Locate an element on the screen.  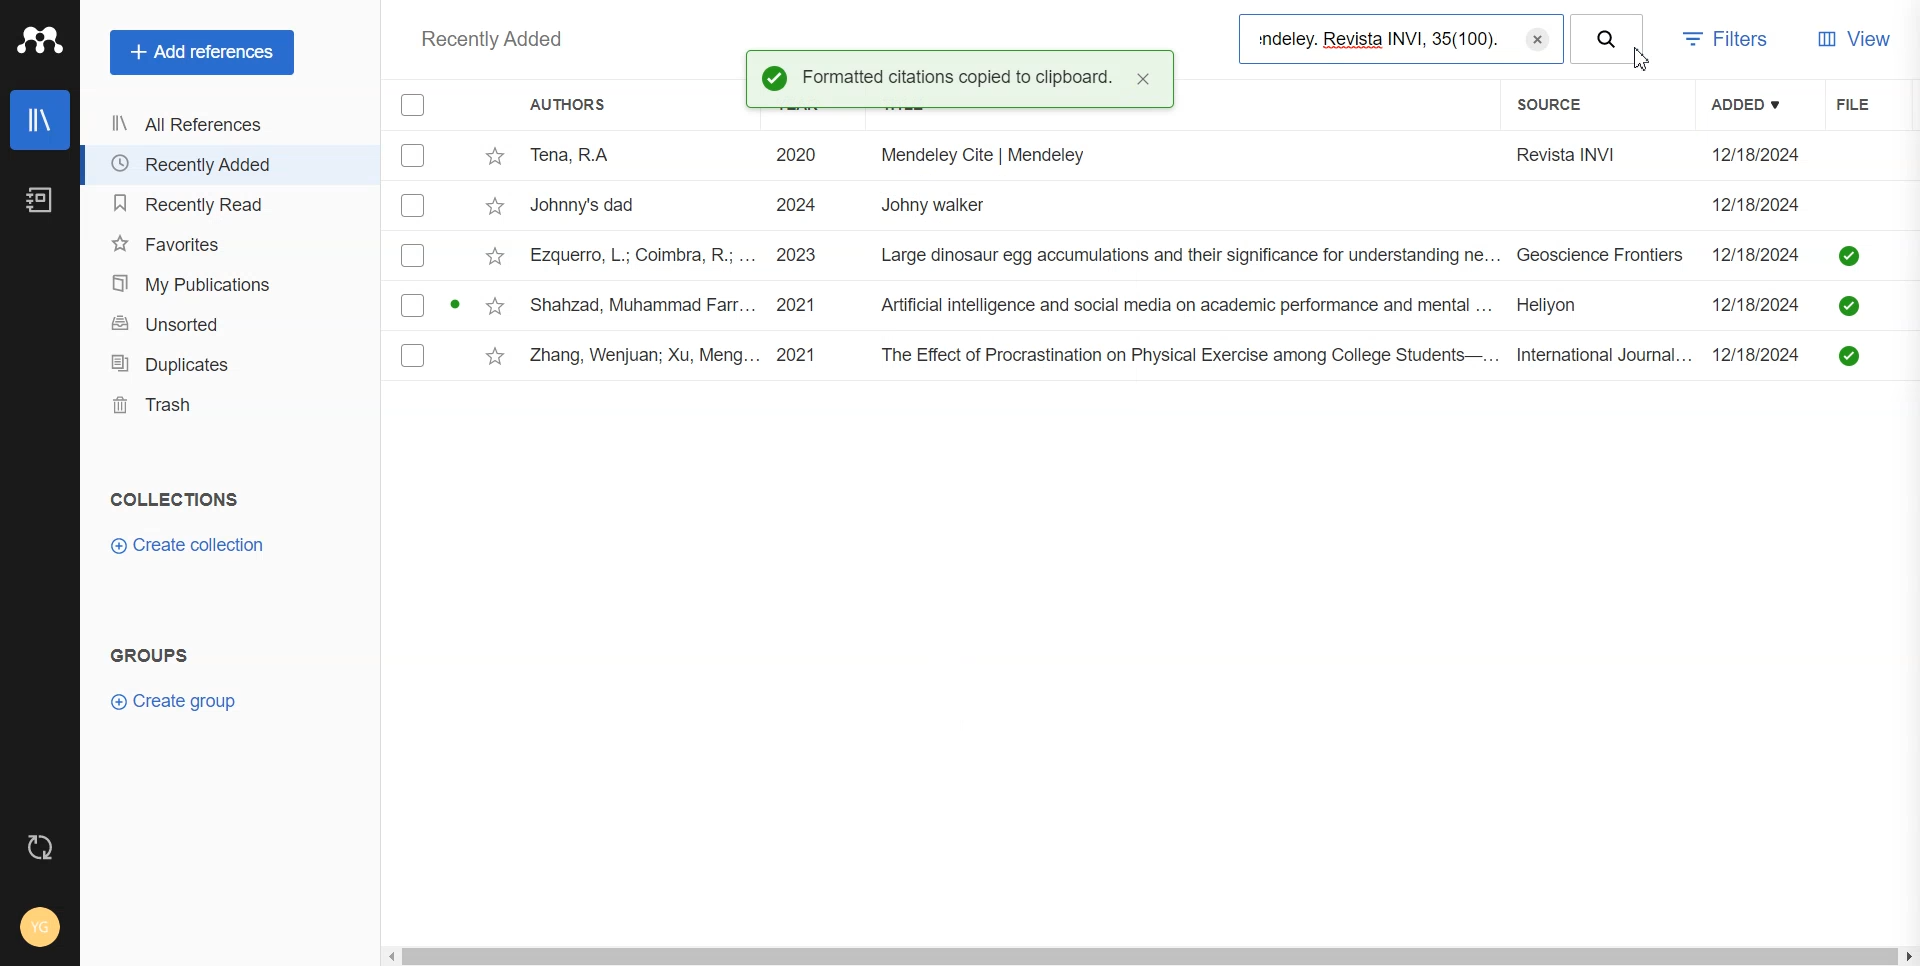
Star is located at coordinates (495, 255).